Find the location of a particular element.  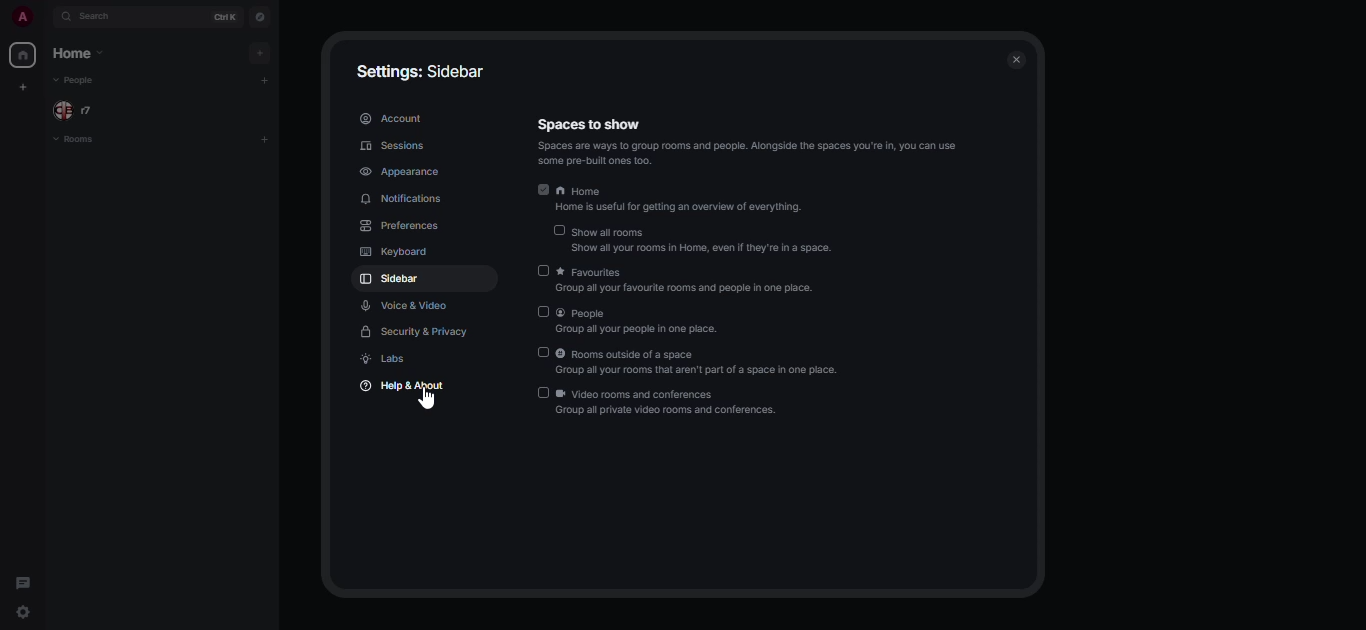

people is located at coordinates (76, 80).